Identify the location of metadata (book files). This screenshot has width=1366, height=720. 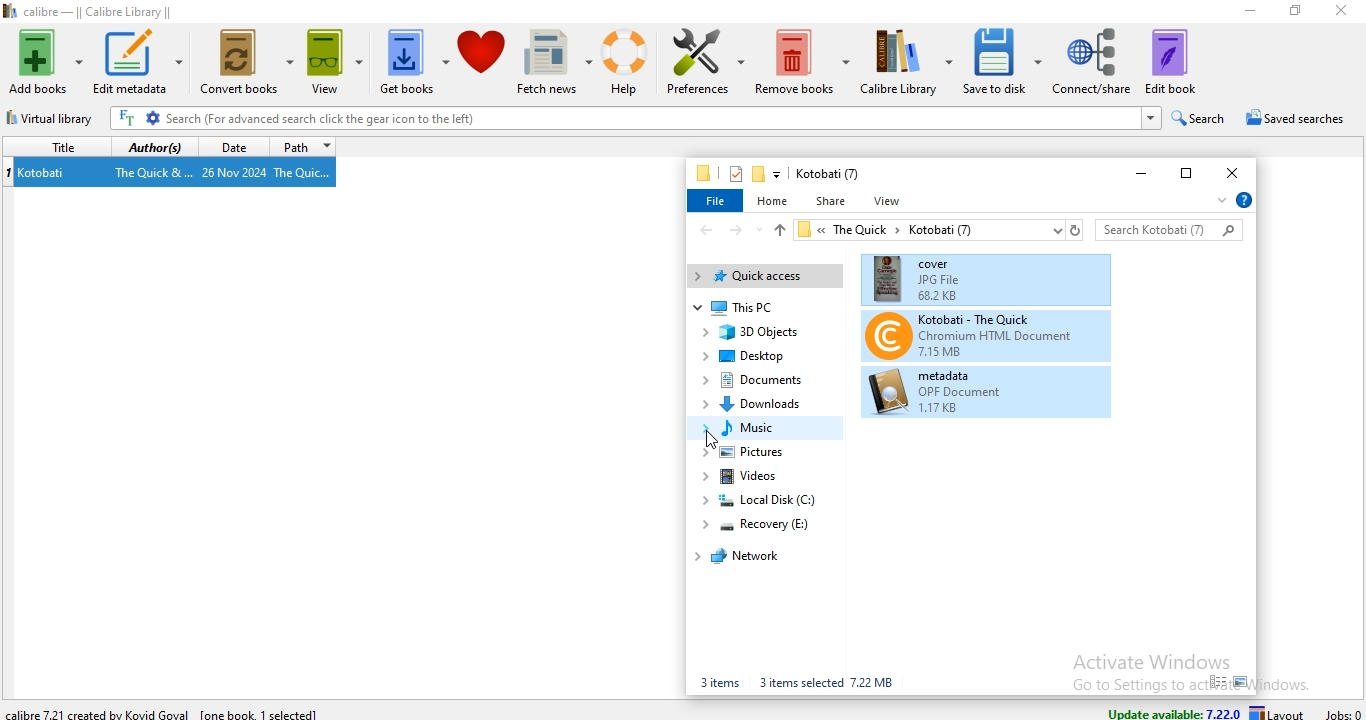
(939, 392).